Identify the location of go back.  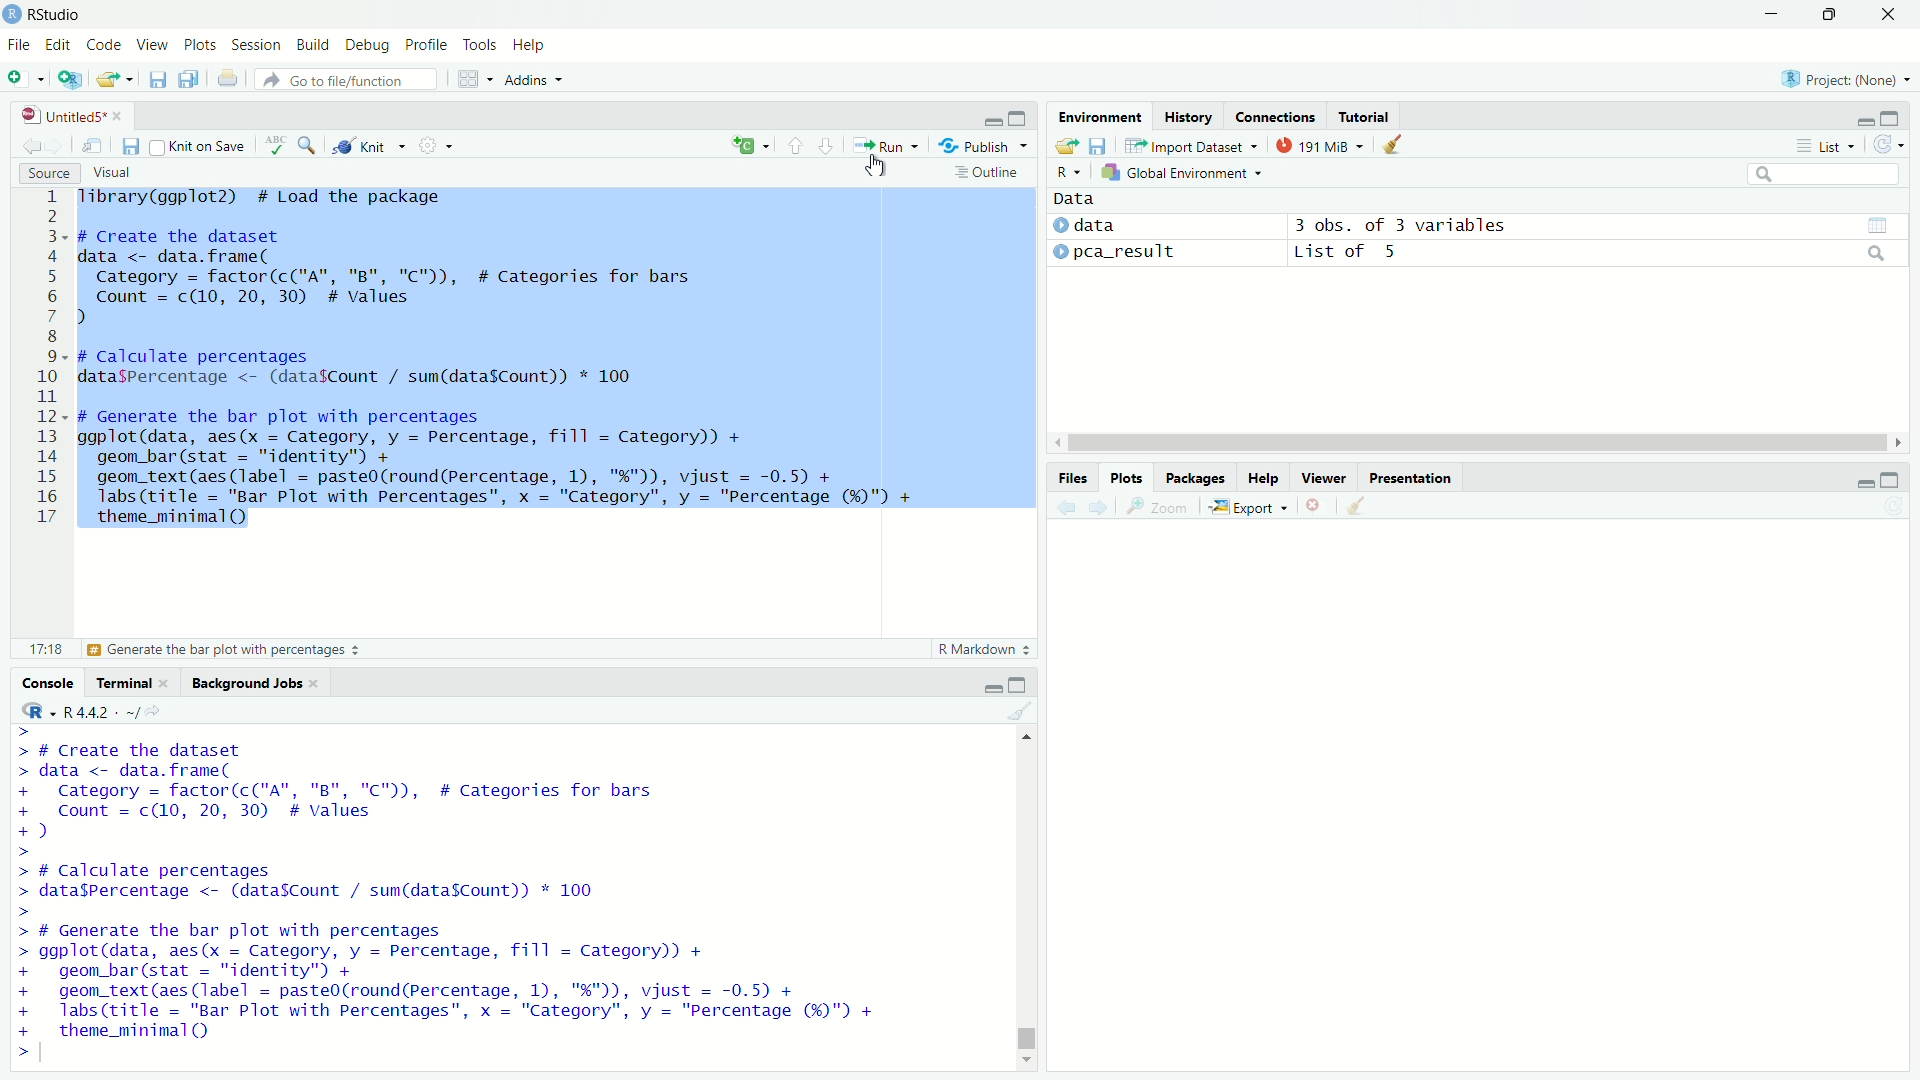
(1066, 508).